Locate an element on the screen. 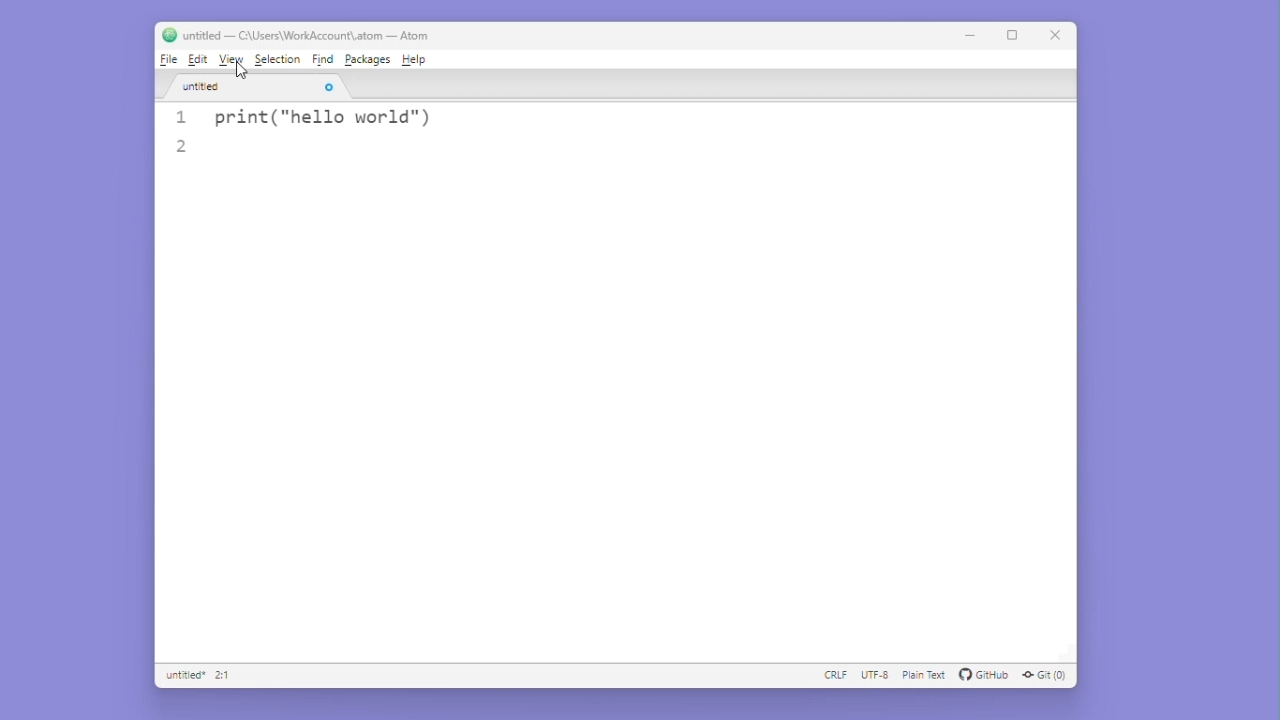 Image resolution: width=1280 pixels, height=720 pixels. Minimise is located at coordinates (975, 34).